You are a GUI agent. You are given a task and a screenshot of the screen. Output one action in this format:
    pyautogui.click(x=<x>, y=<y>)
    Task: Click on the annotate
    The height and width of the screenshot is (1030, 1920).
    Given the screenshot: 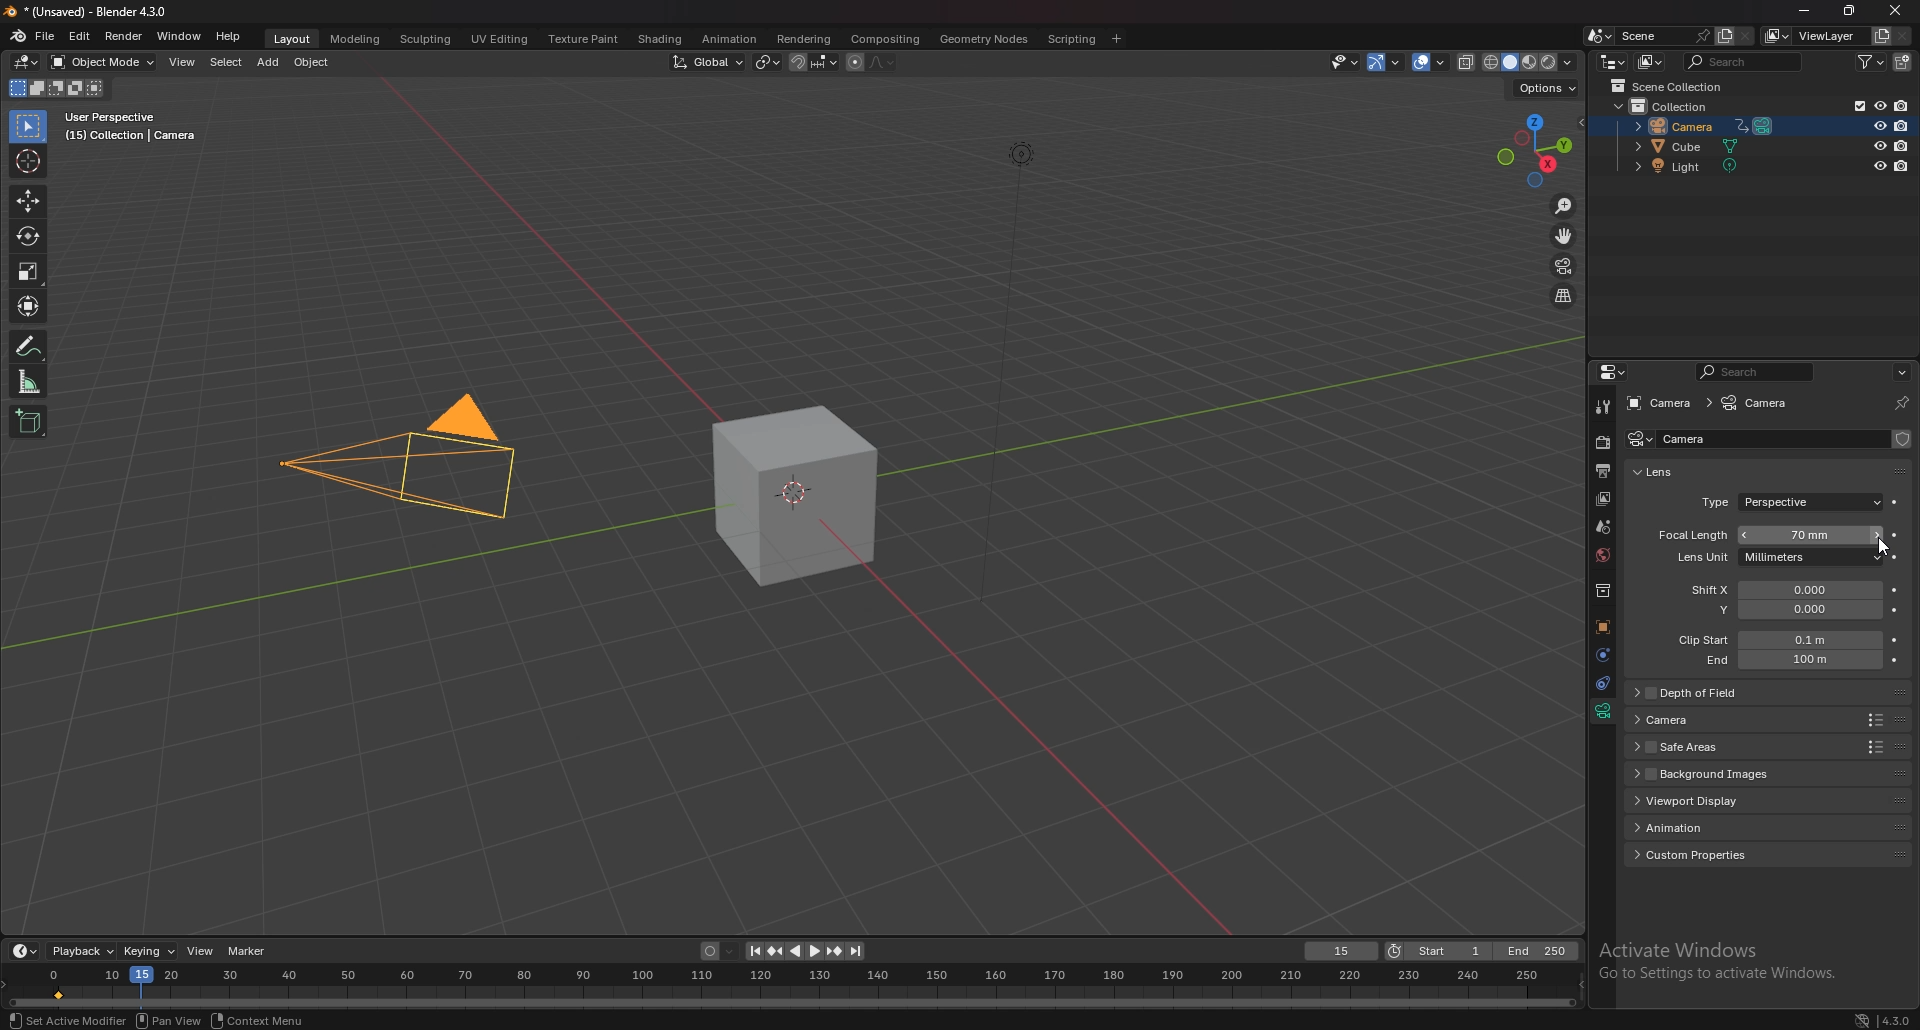 What is the action you would take?
    pyautogui.click(x=30, y=345)
    